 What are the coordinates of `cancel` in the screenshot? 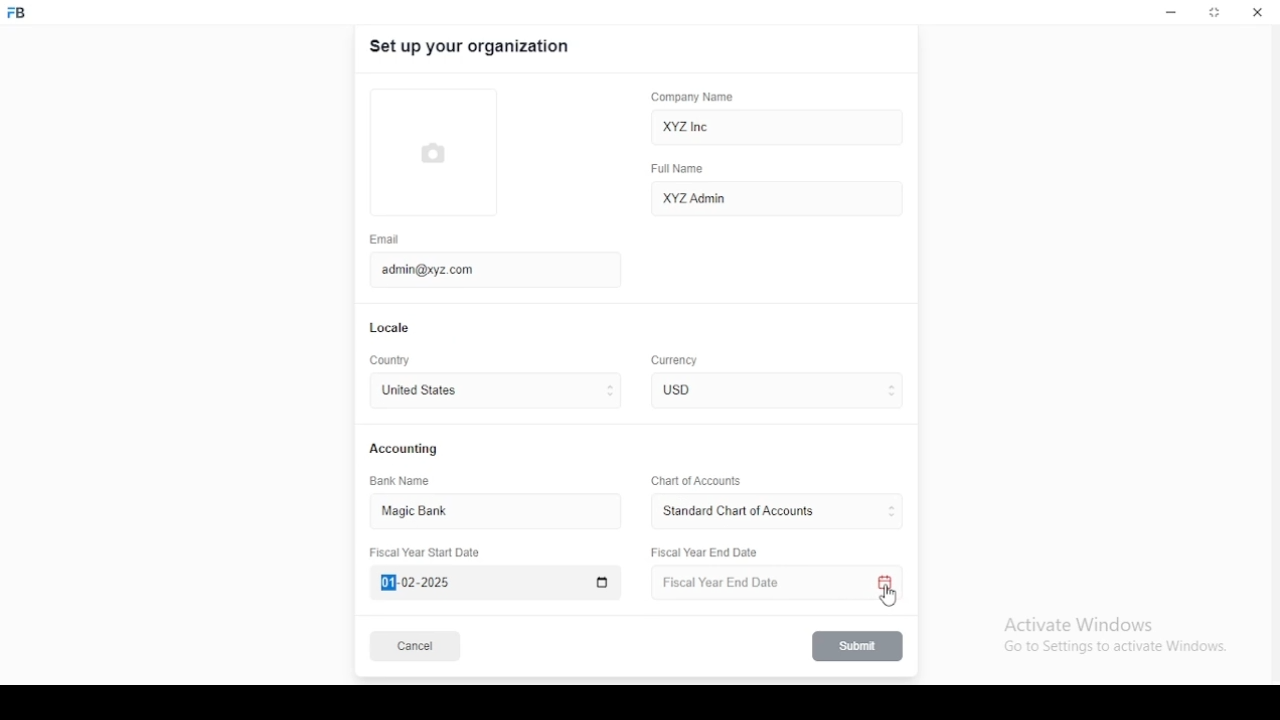 It's located at (415, 647).